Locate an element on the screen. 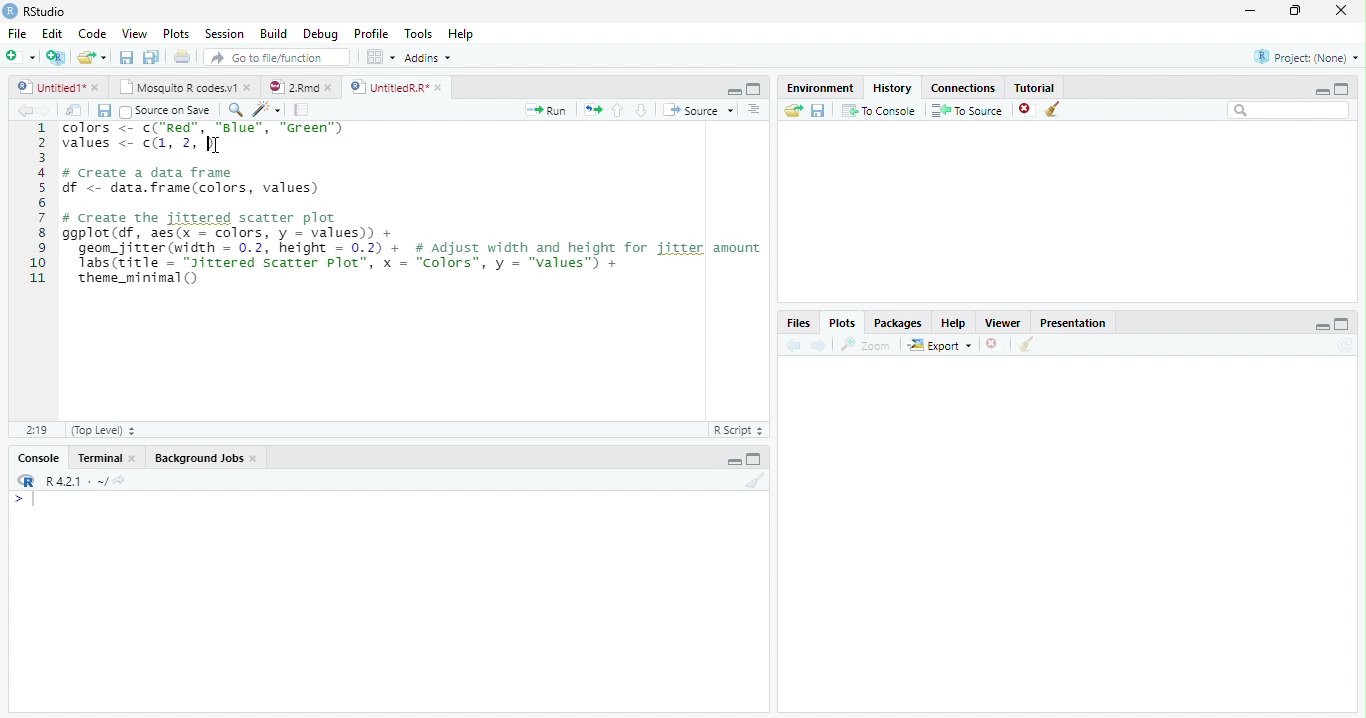  Plots is located at coordinates (177, 33).